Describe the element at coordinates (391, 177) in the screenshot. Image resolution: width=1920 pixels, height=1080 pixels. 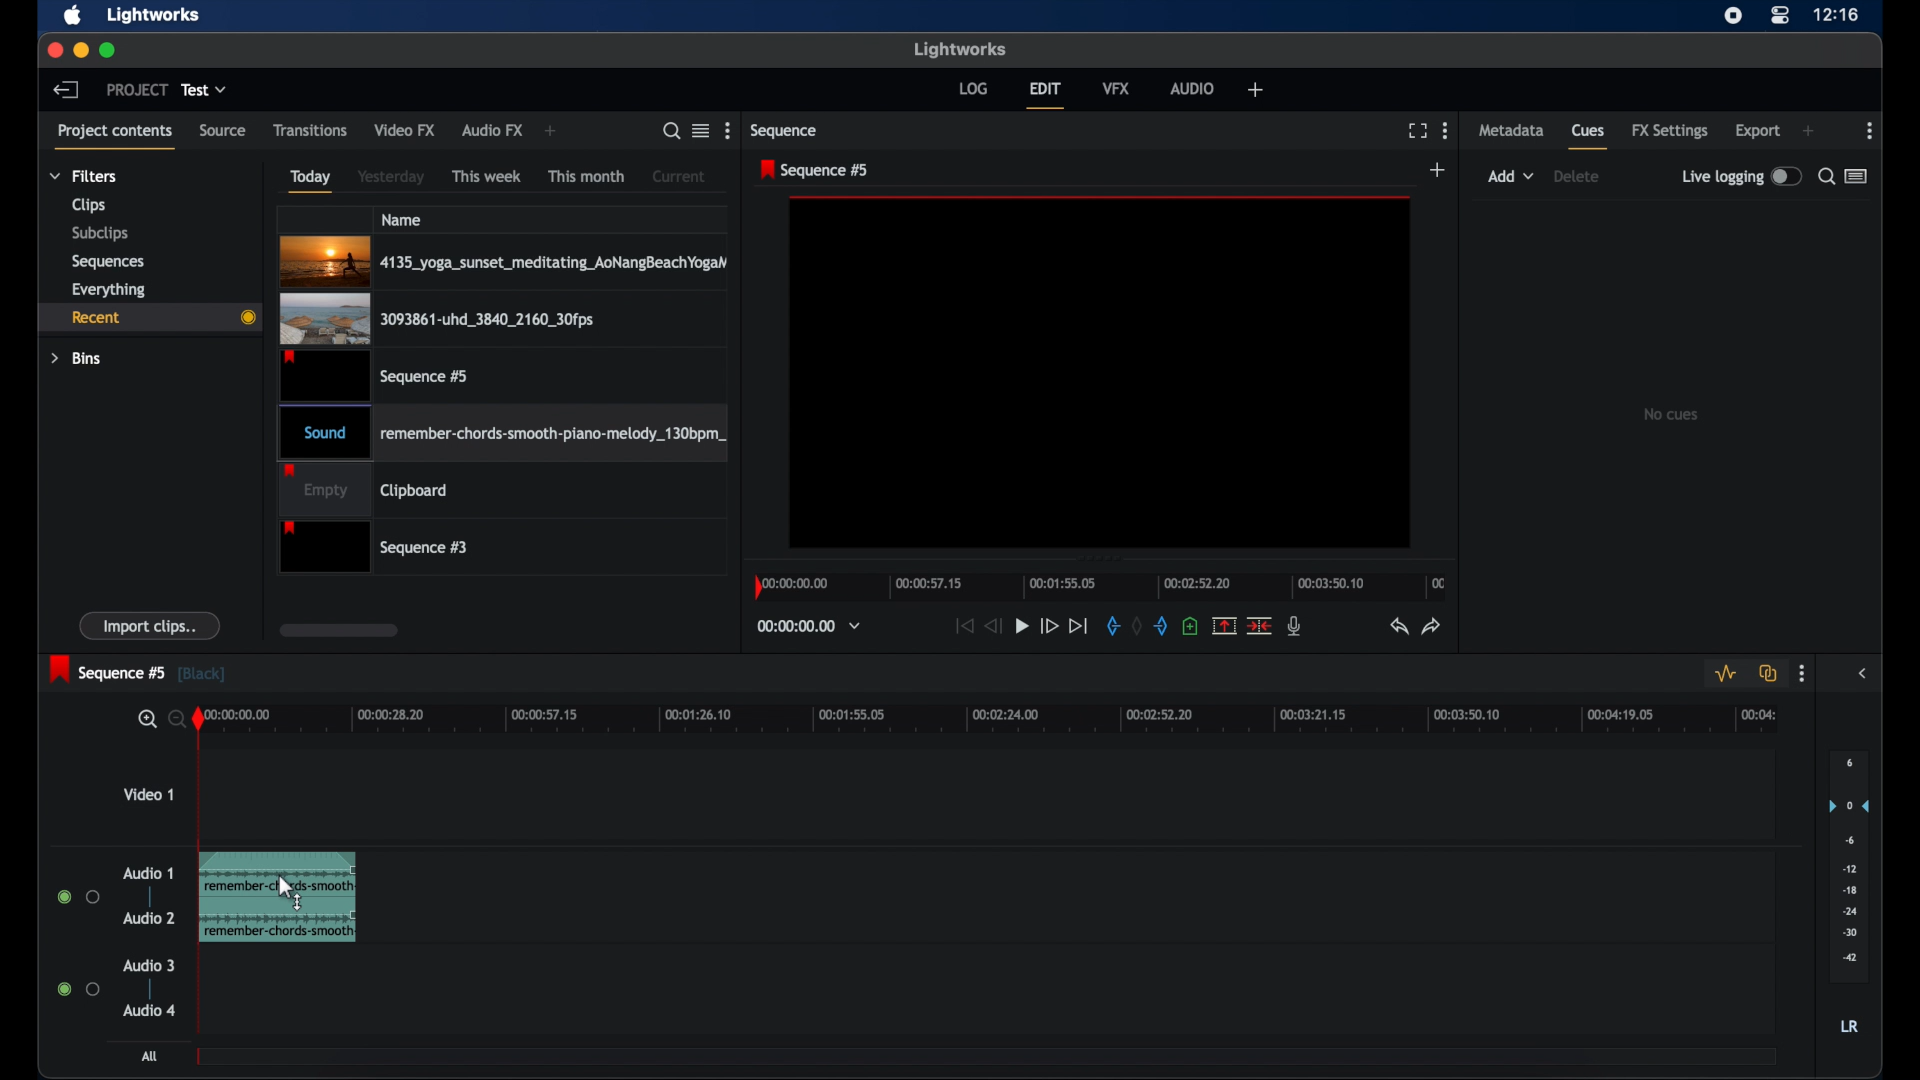
I see `yesterday` at that location.